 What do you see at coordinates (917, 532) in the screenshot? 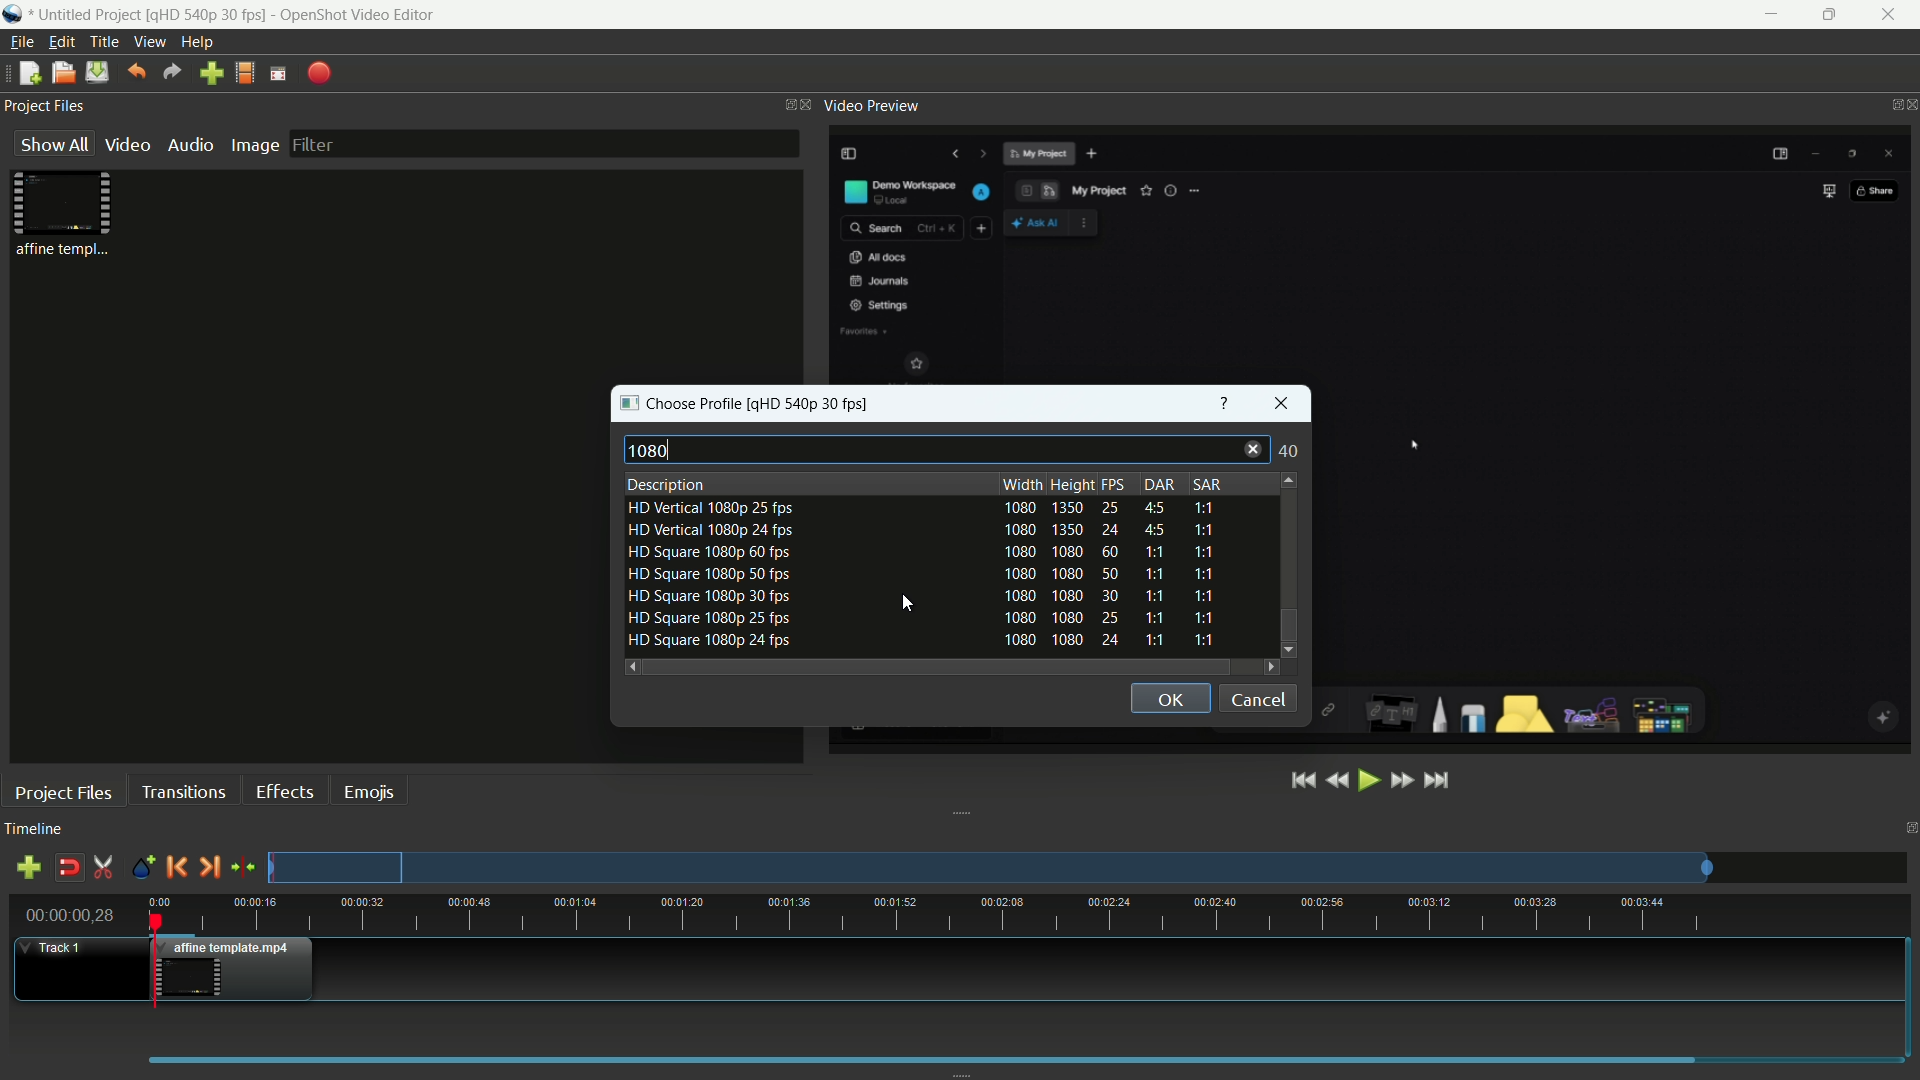
I see `profile-2` at bounding box center [917, 532].